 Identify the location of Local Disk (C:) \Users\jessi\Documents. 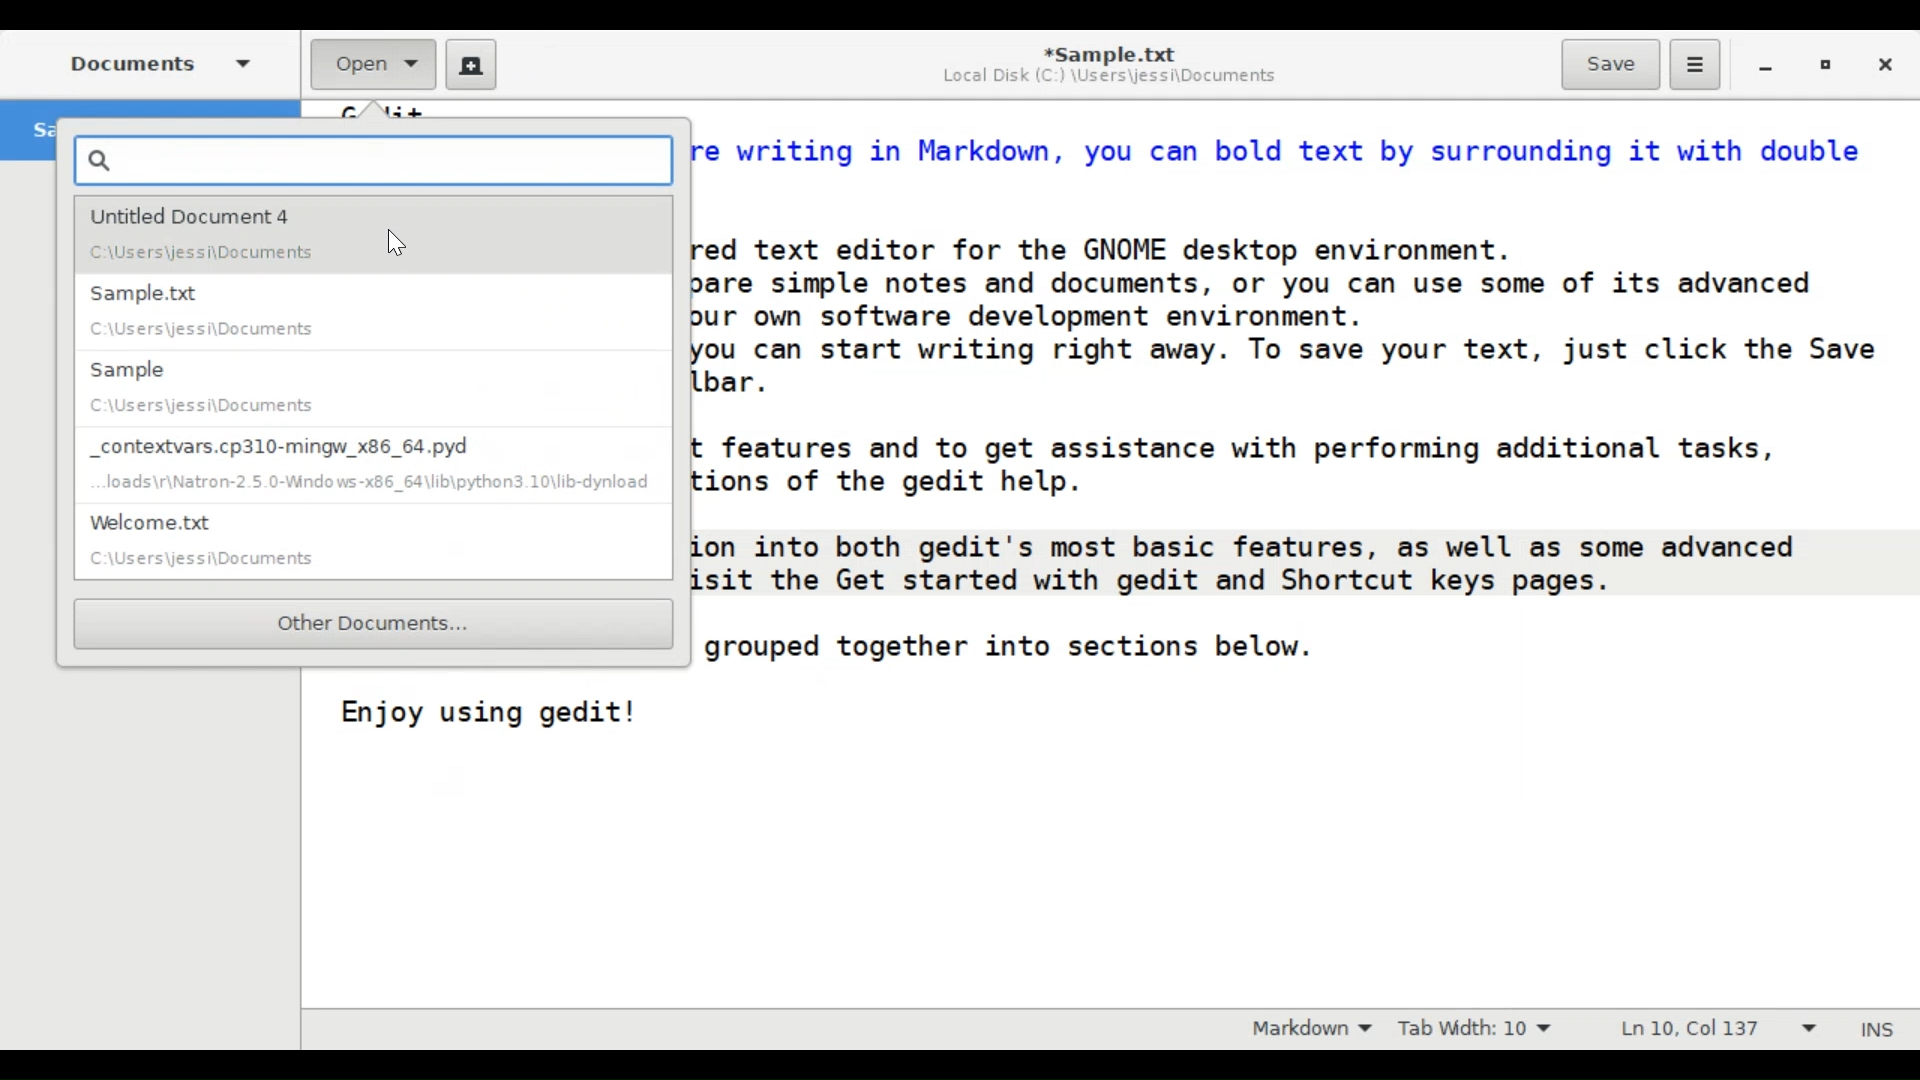
(1109, 79).